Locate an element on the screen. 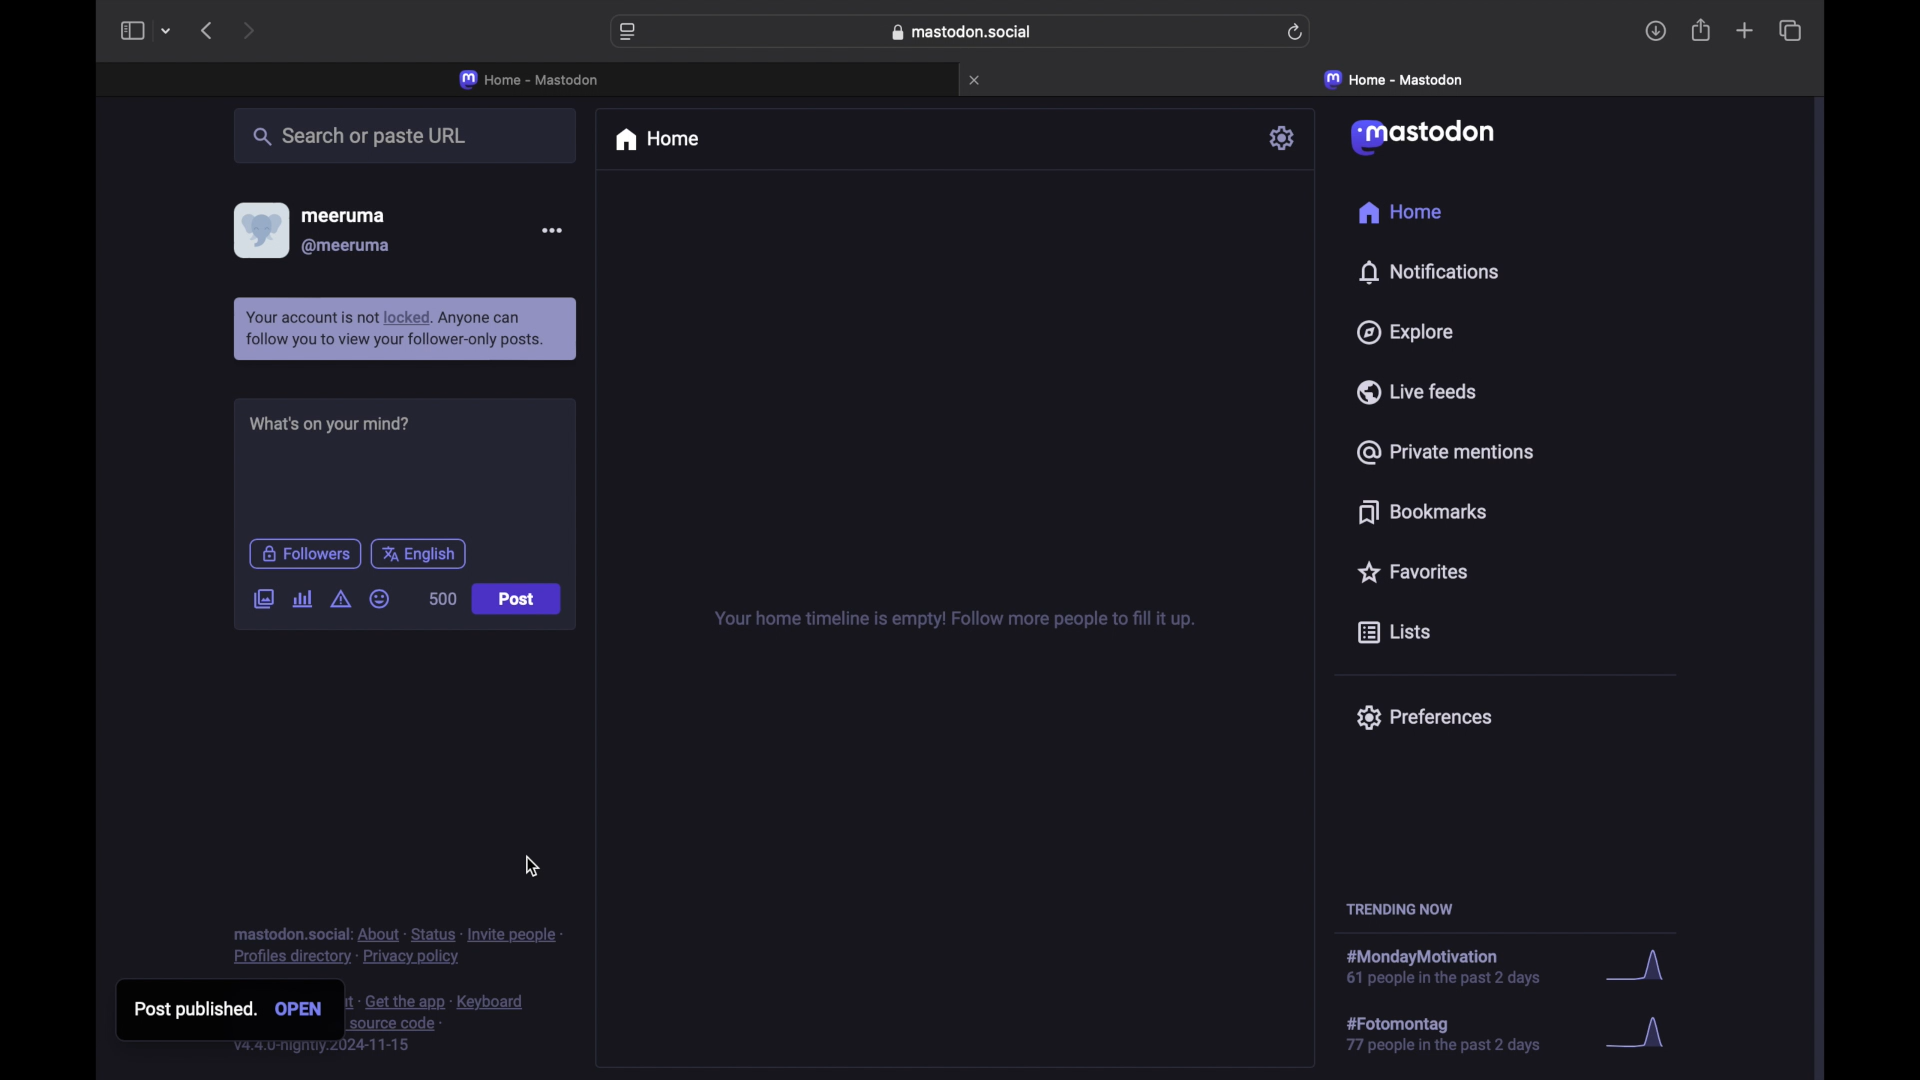 This screenshot has width=1920, height=1080. home - mastodon is located at coordinates (530, 78).